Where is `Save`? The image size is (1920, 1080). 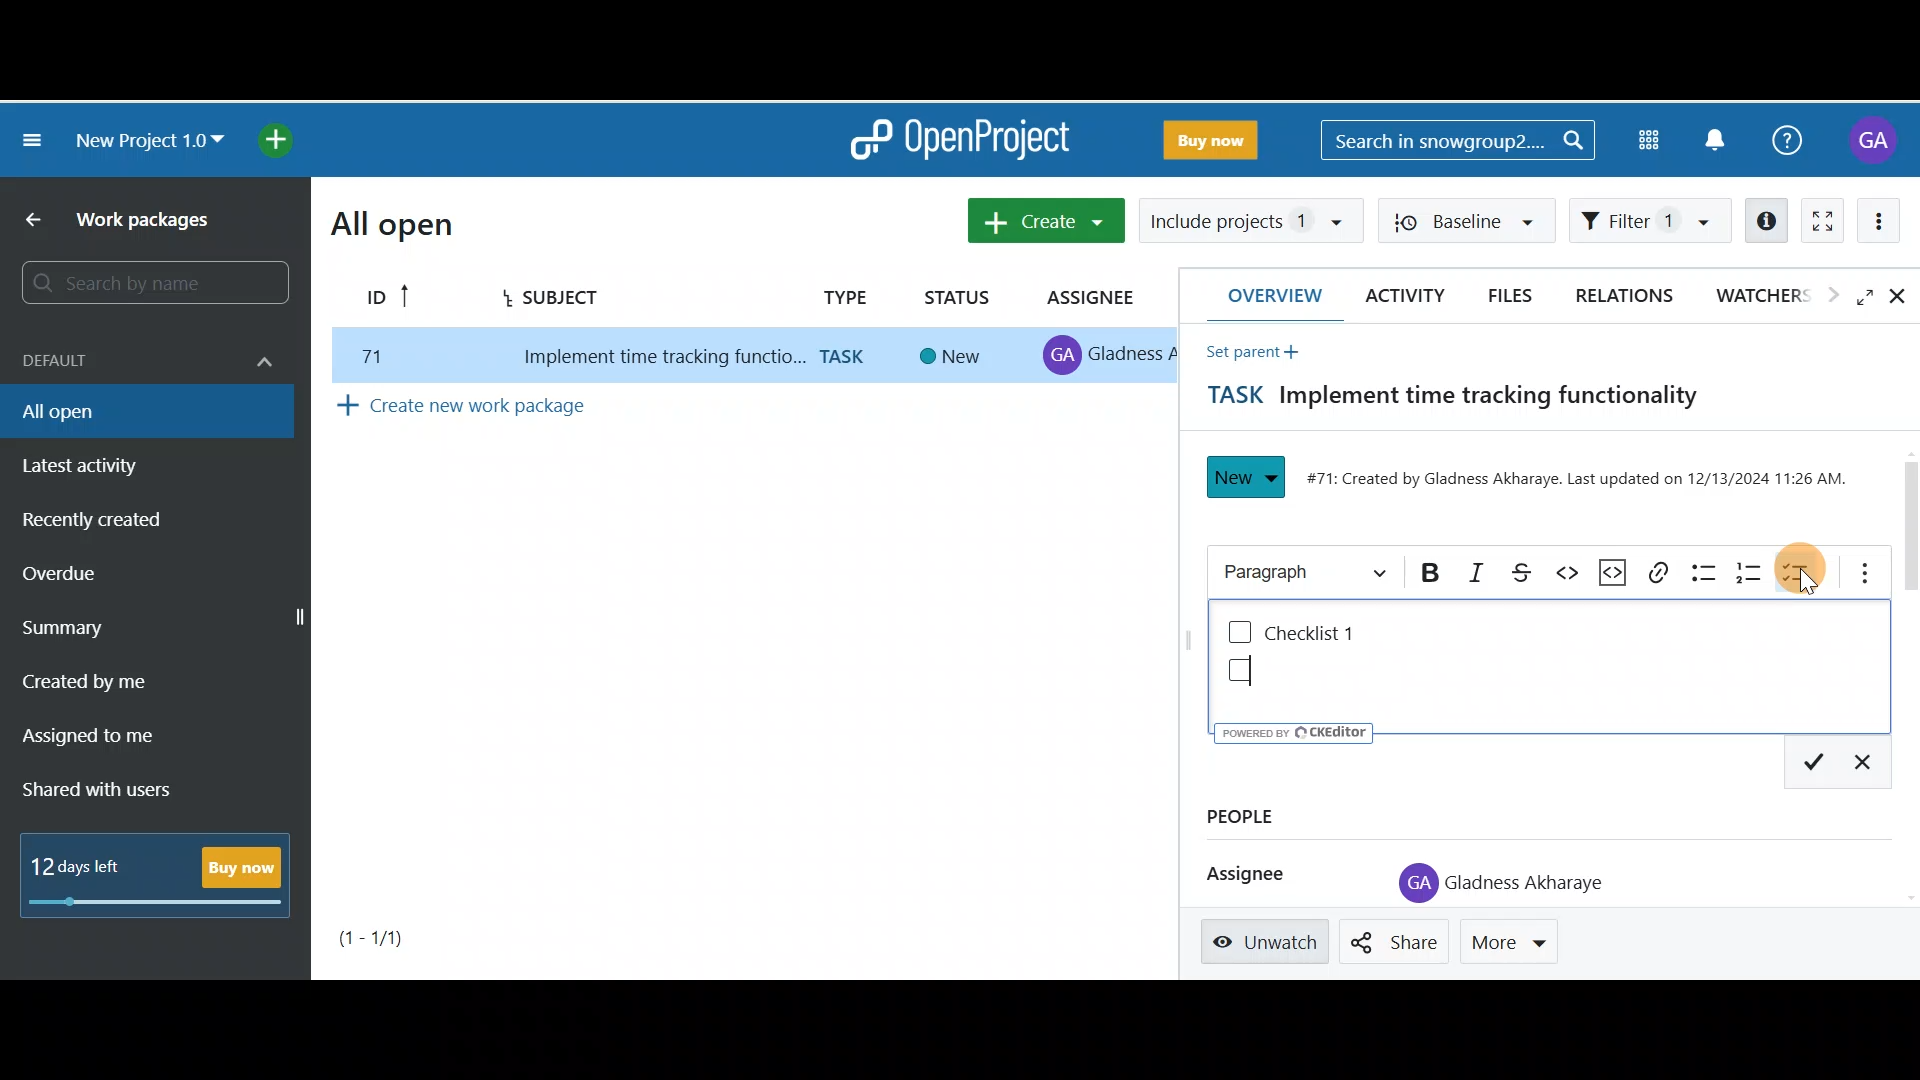 Save is located at coordinates (1818, 764).